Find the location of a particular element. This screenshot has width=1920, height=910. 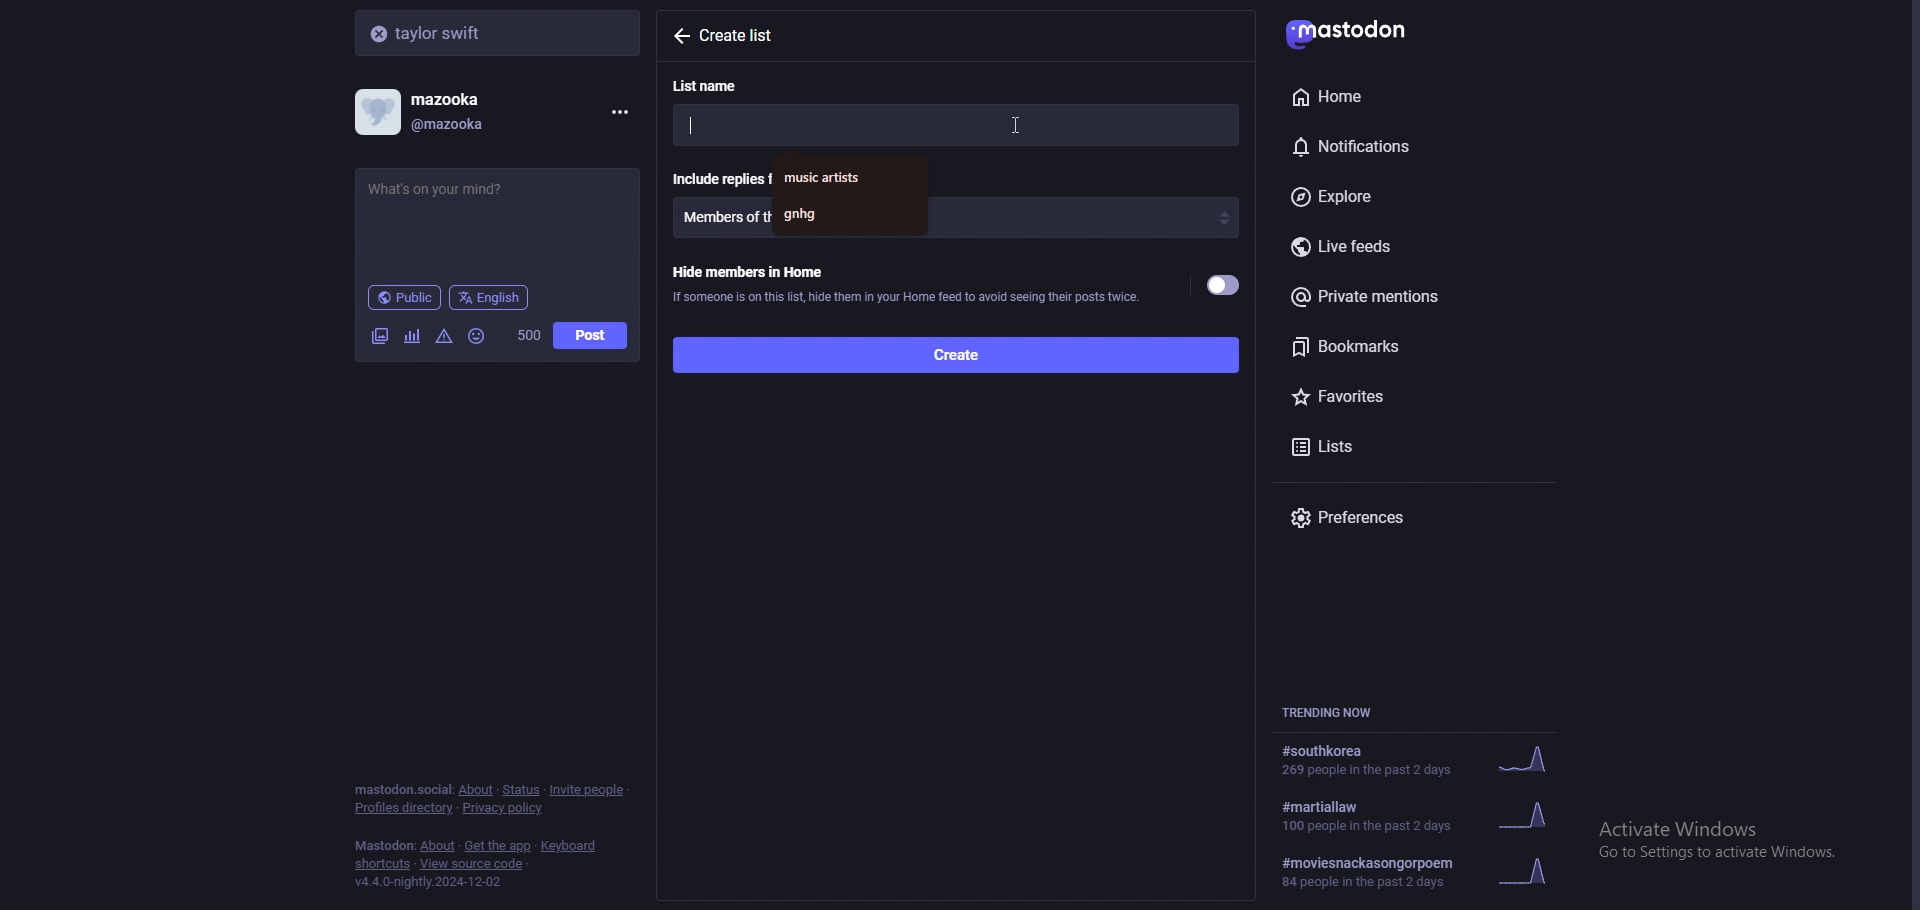

profiles directory is located at coordinates (405, 809).